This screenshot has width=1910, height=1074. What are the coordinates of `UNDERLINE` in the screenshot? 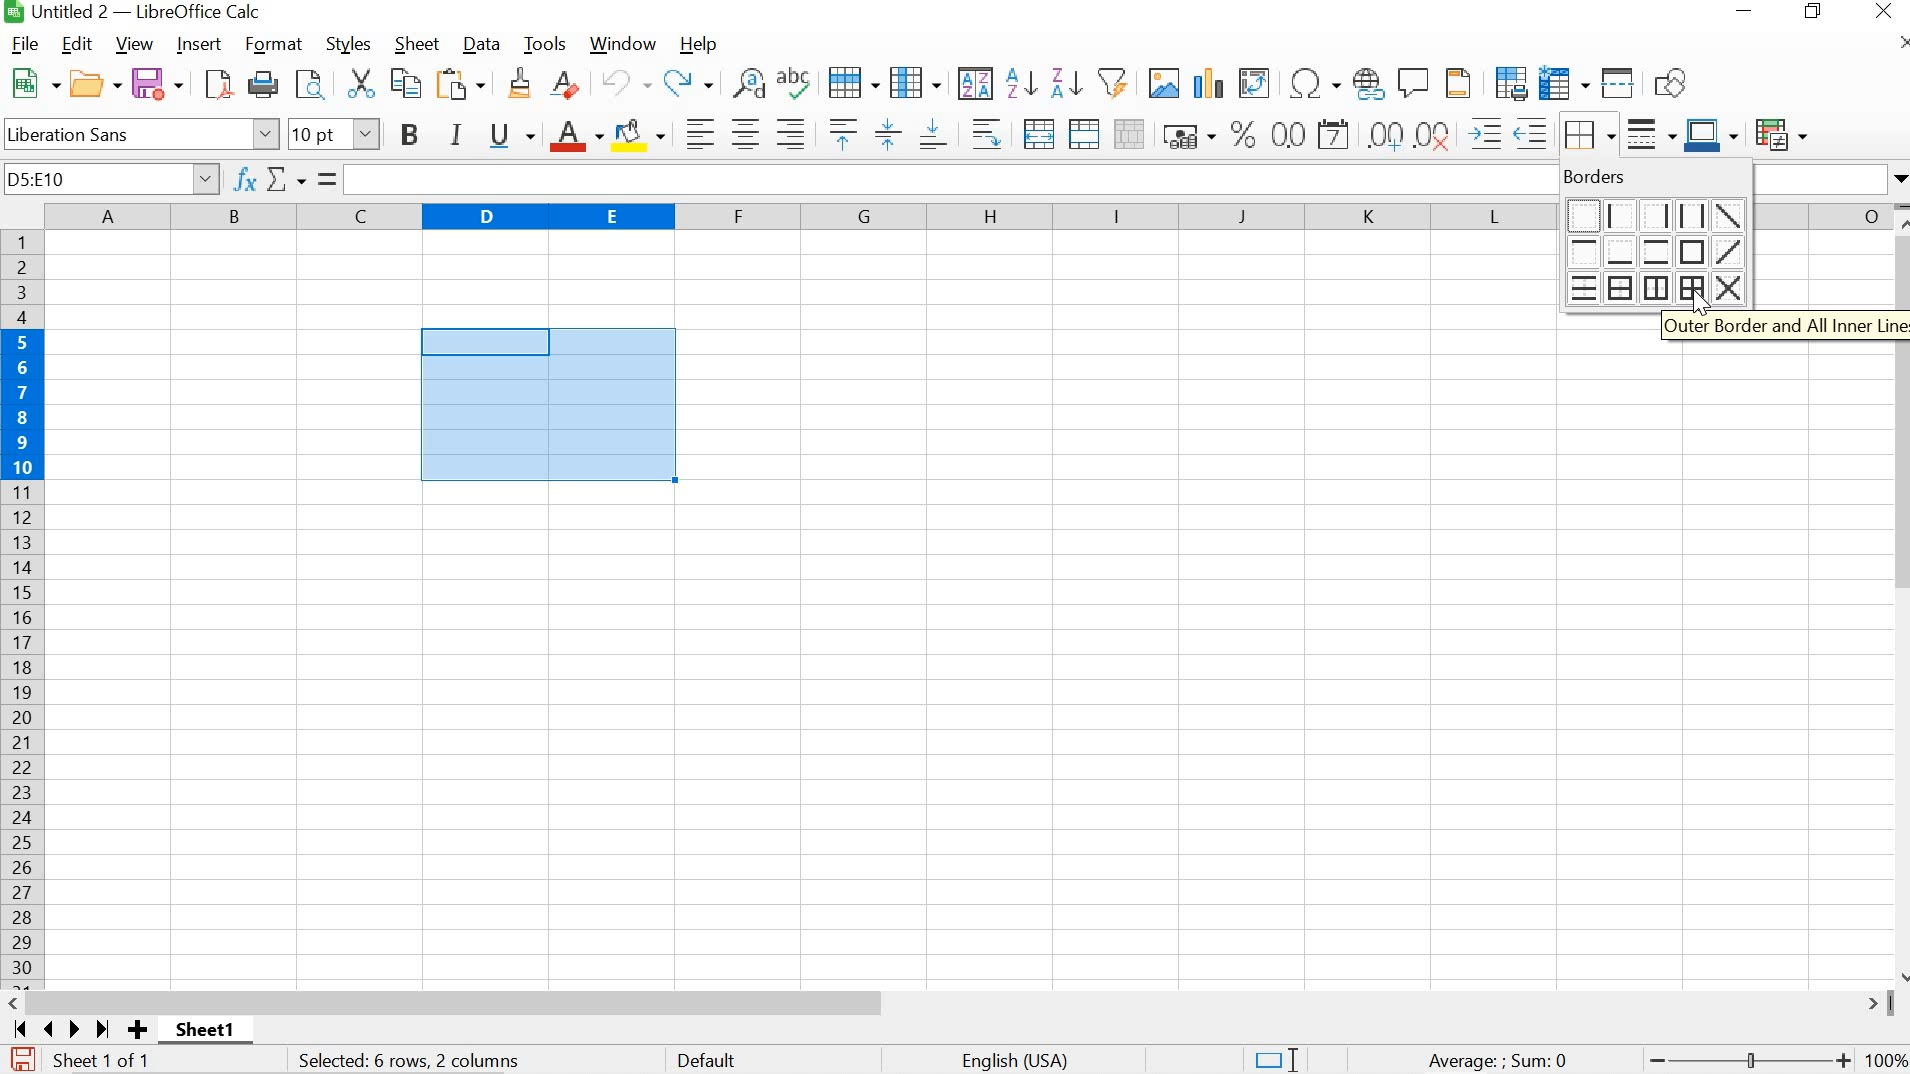 It's located at (511, 136).